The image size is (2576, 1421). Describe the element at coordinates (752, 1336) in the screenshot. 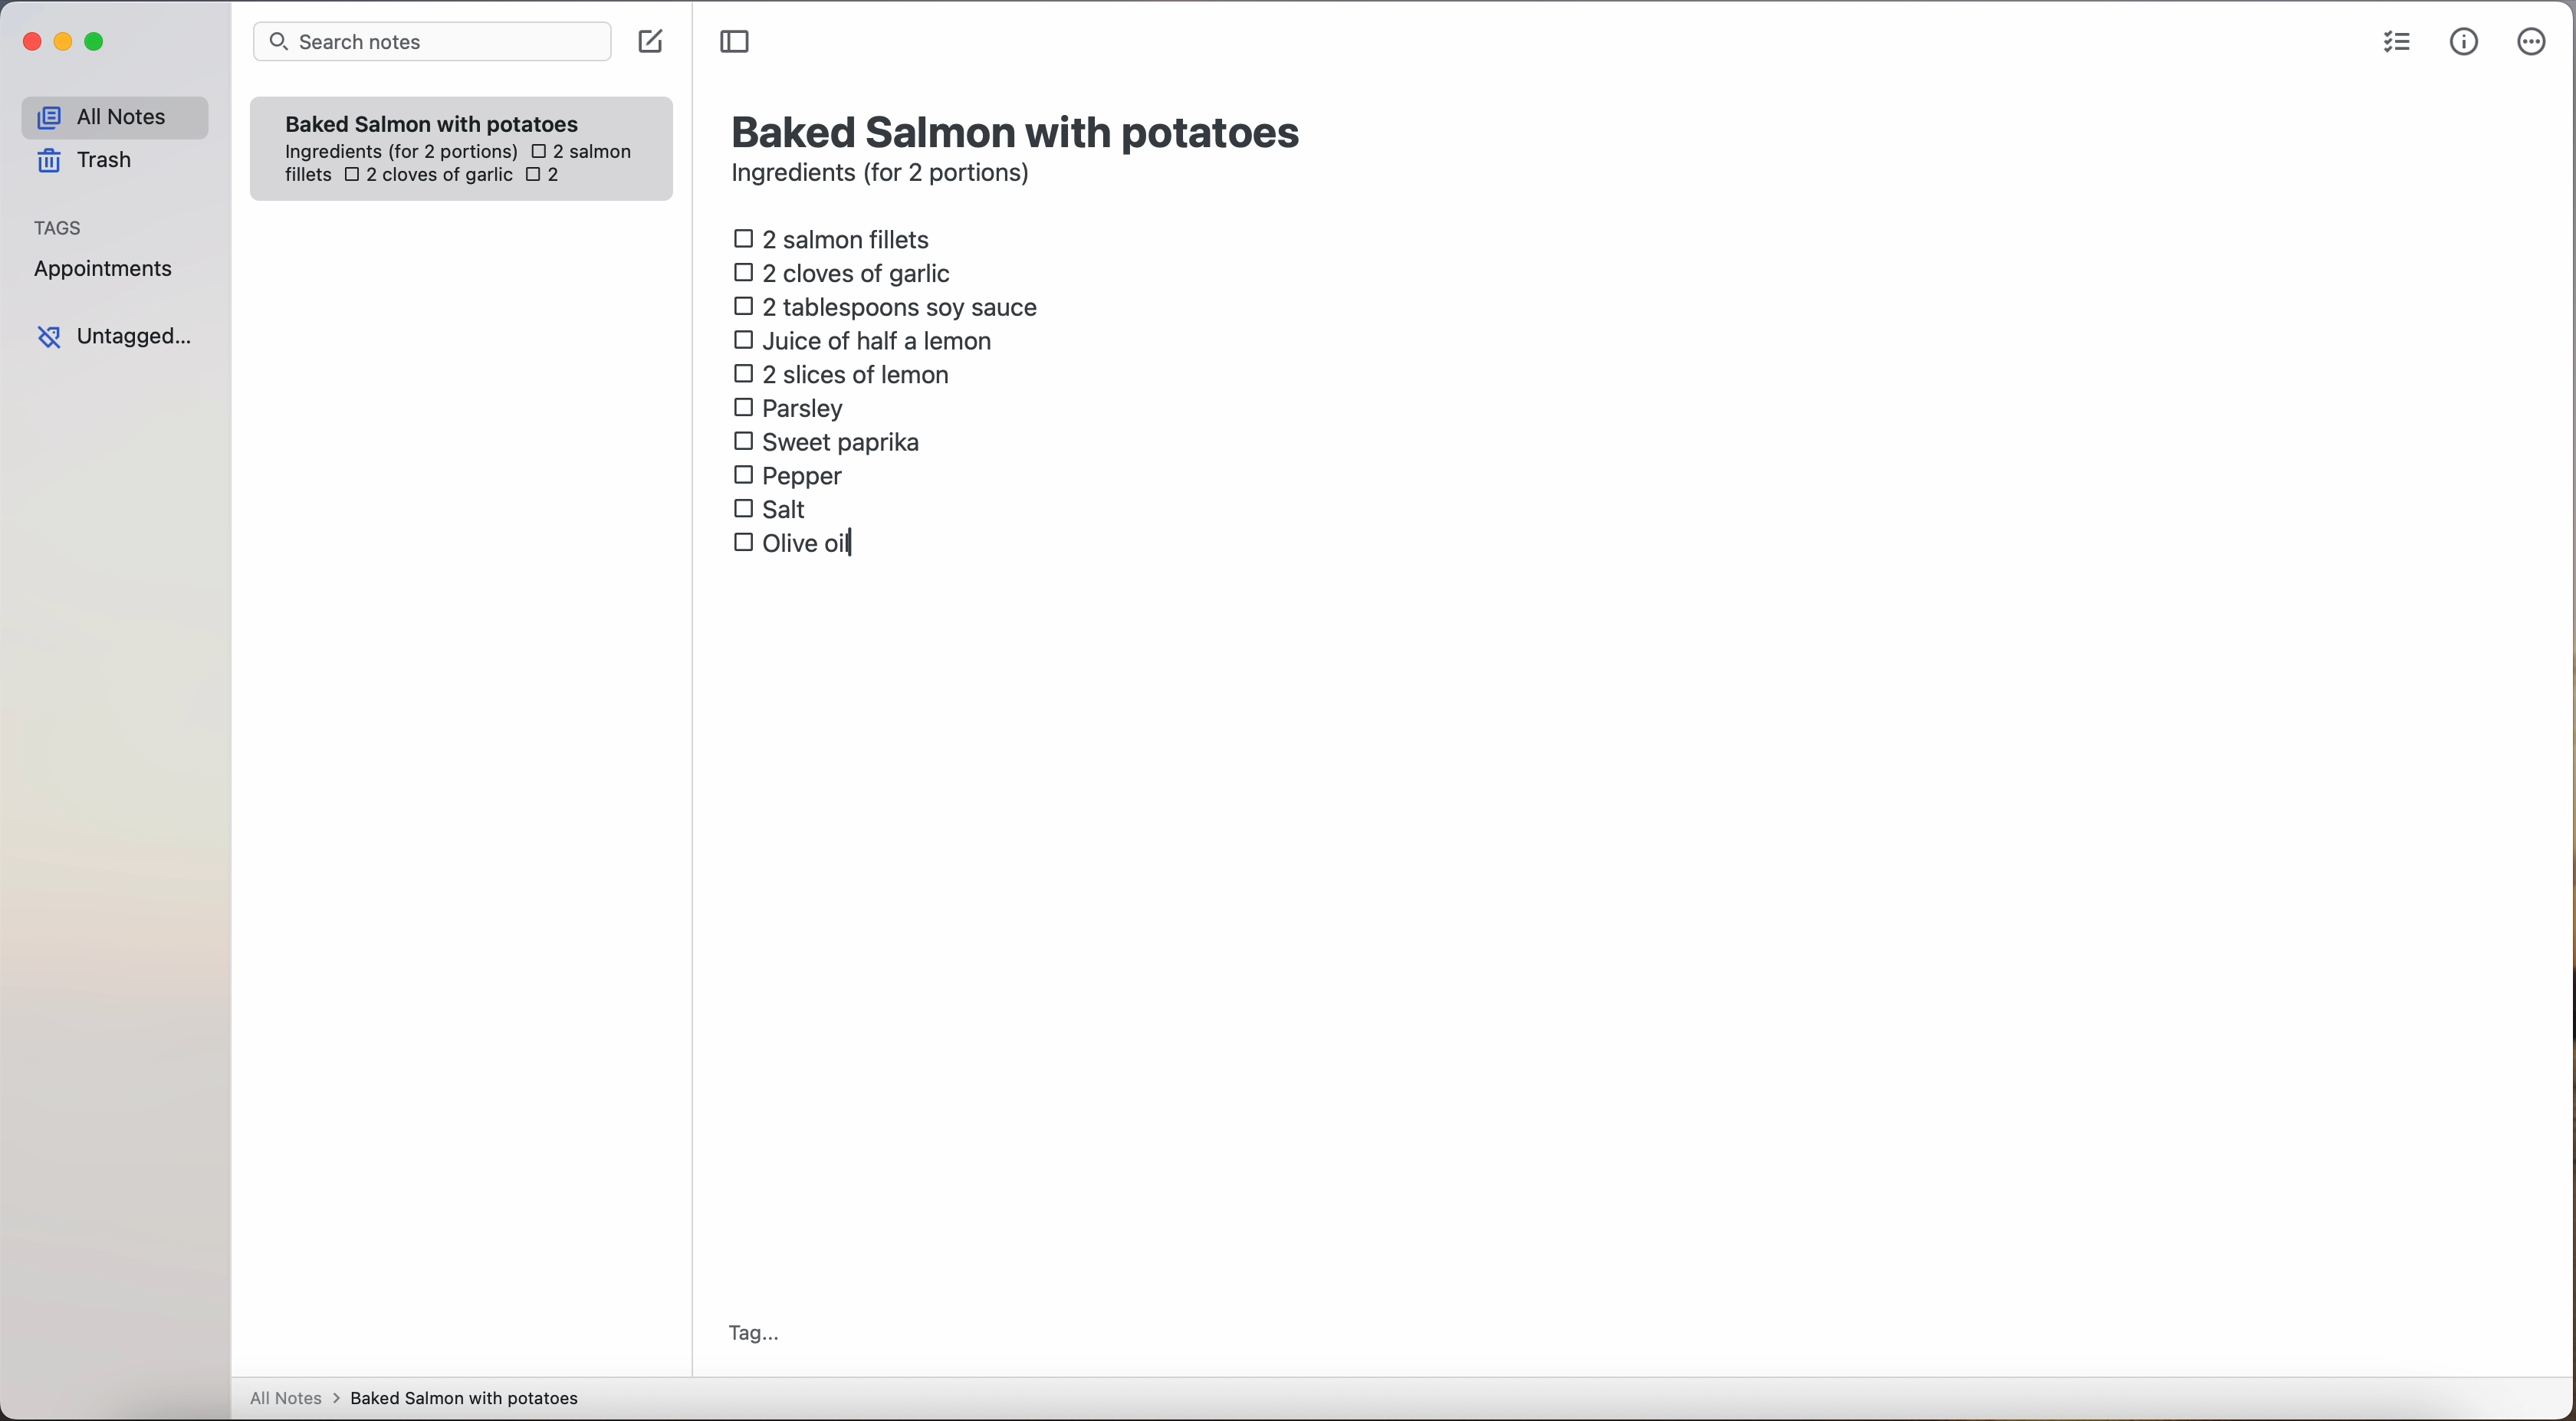

I see `tag` at that location.